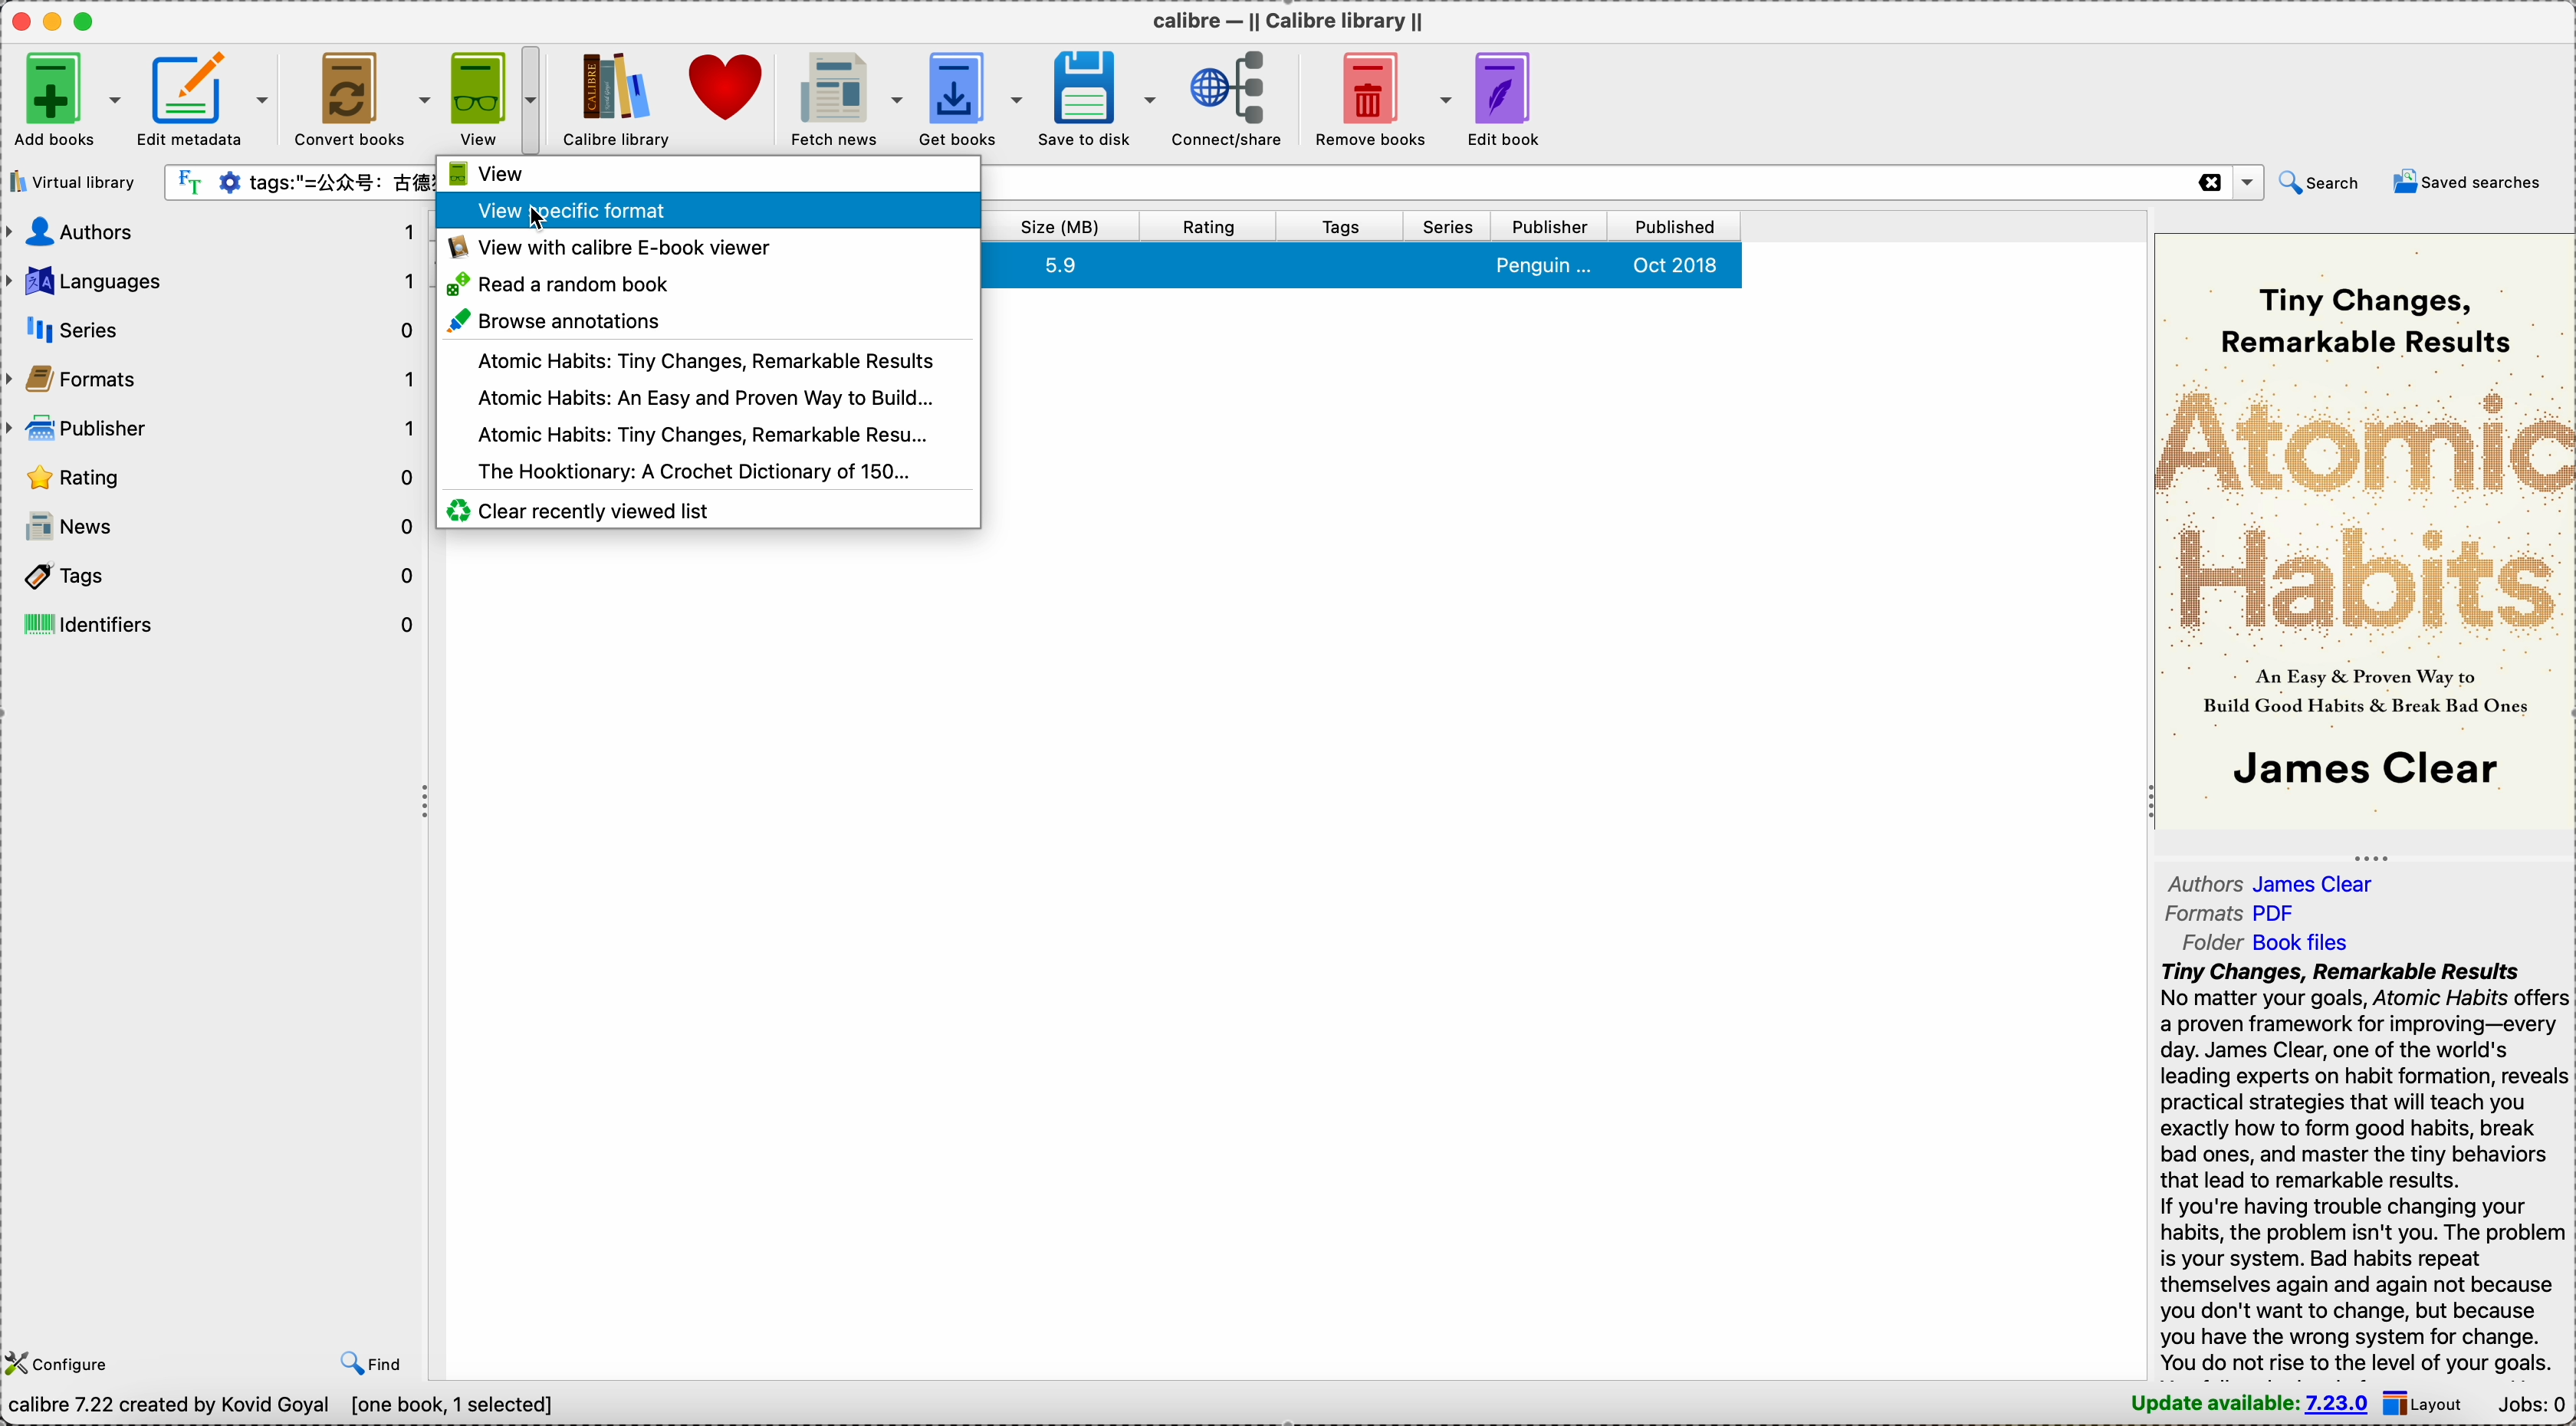 This screenshot has width=2576, height=1426. I want to click on edit book, so click(1506, 101).